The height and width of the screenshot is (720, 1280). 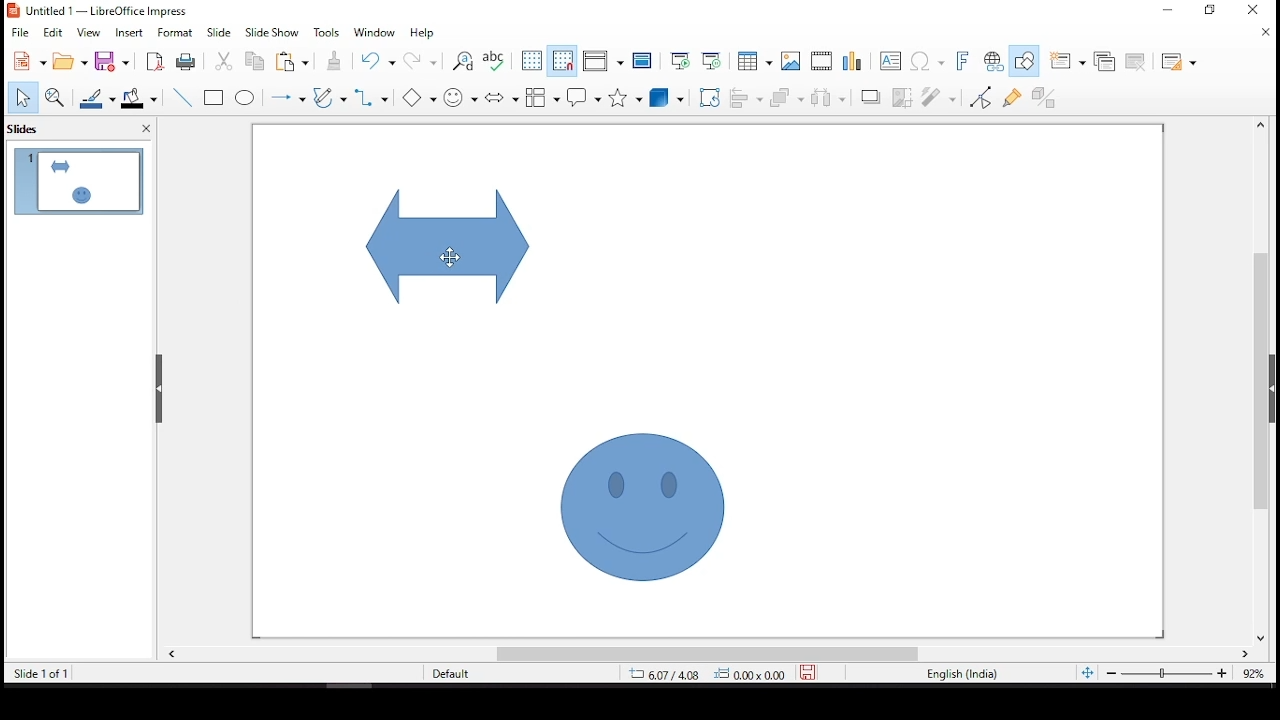 What do you see at coordinates (500, 94) in the screenshot?
I see `block arrows` at bounding box center [500, 94].